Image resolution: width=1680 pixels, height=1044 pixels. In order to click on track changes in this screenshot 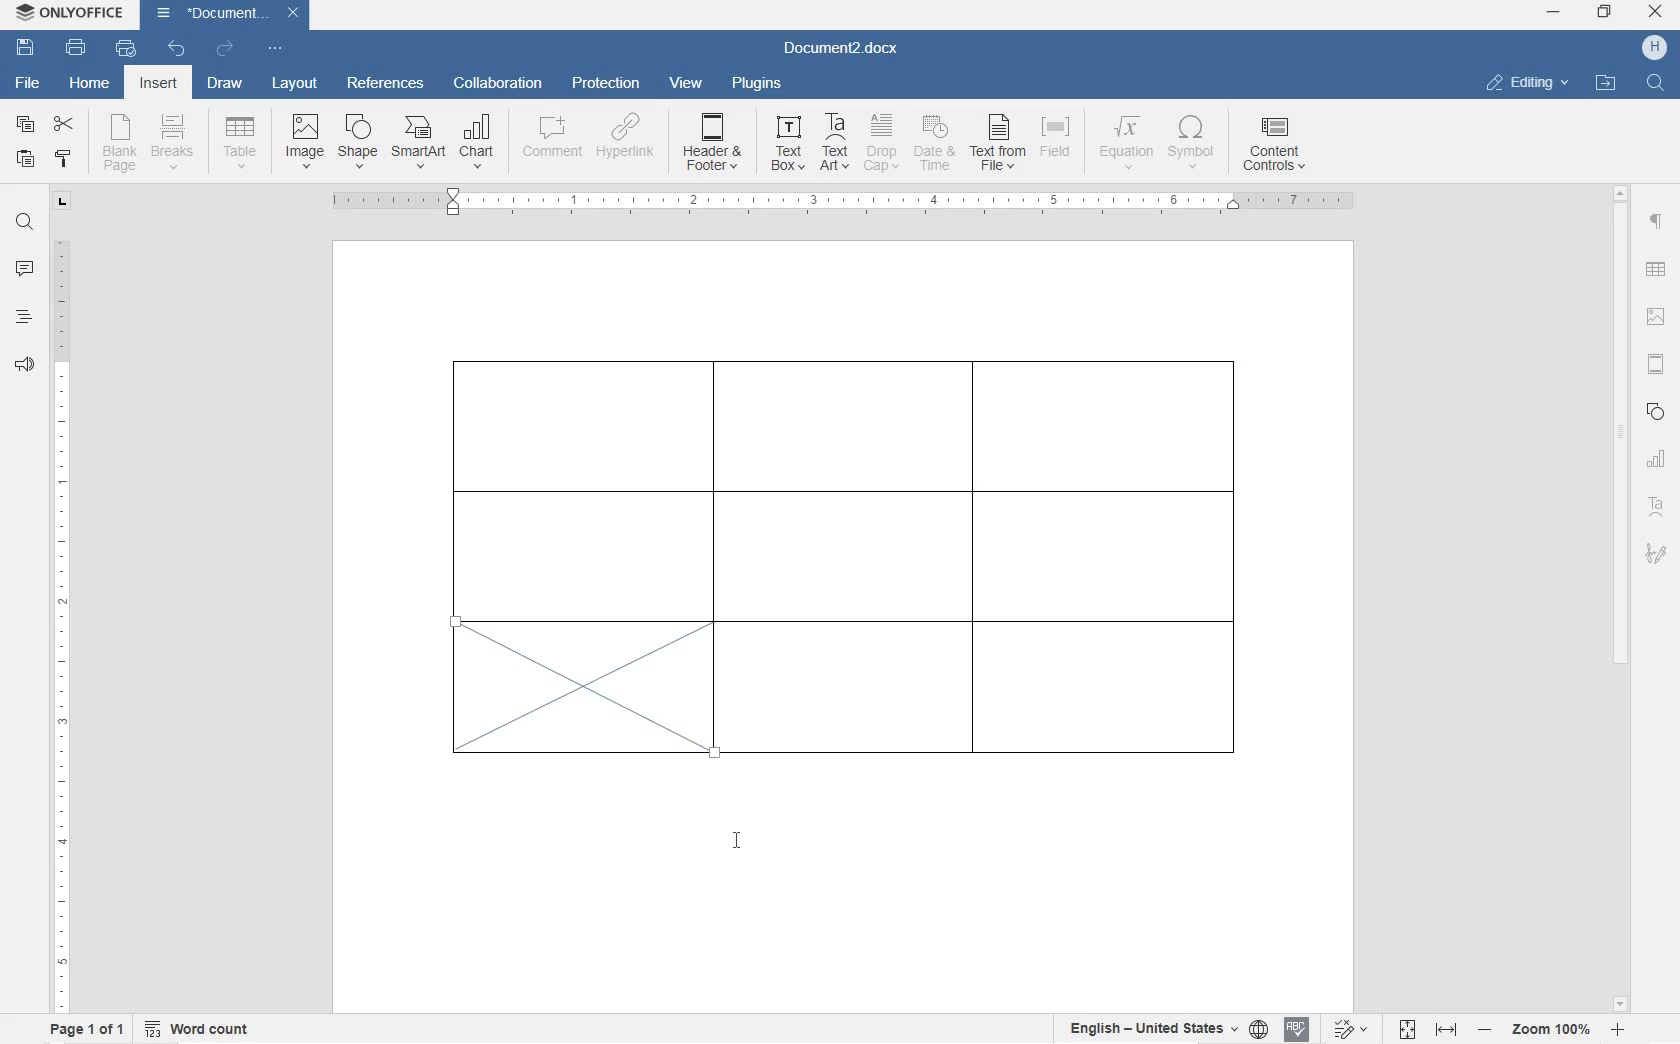, I will do `click(1355, 1029)`.